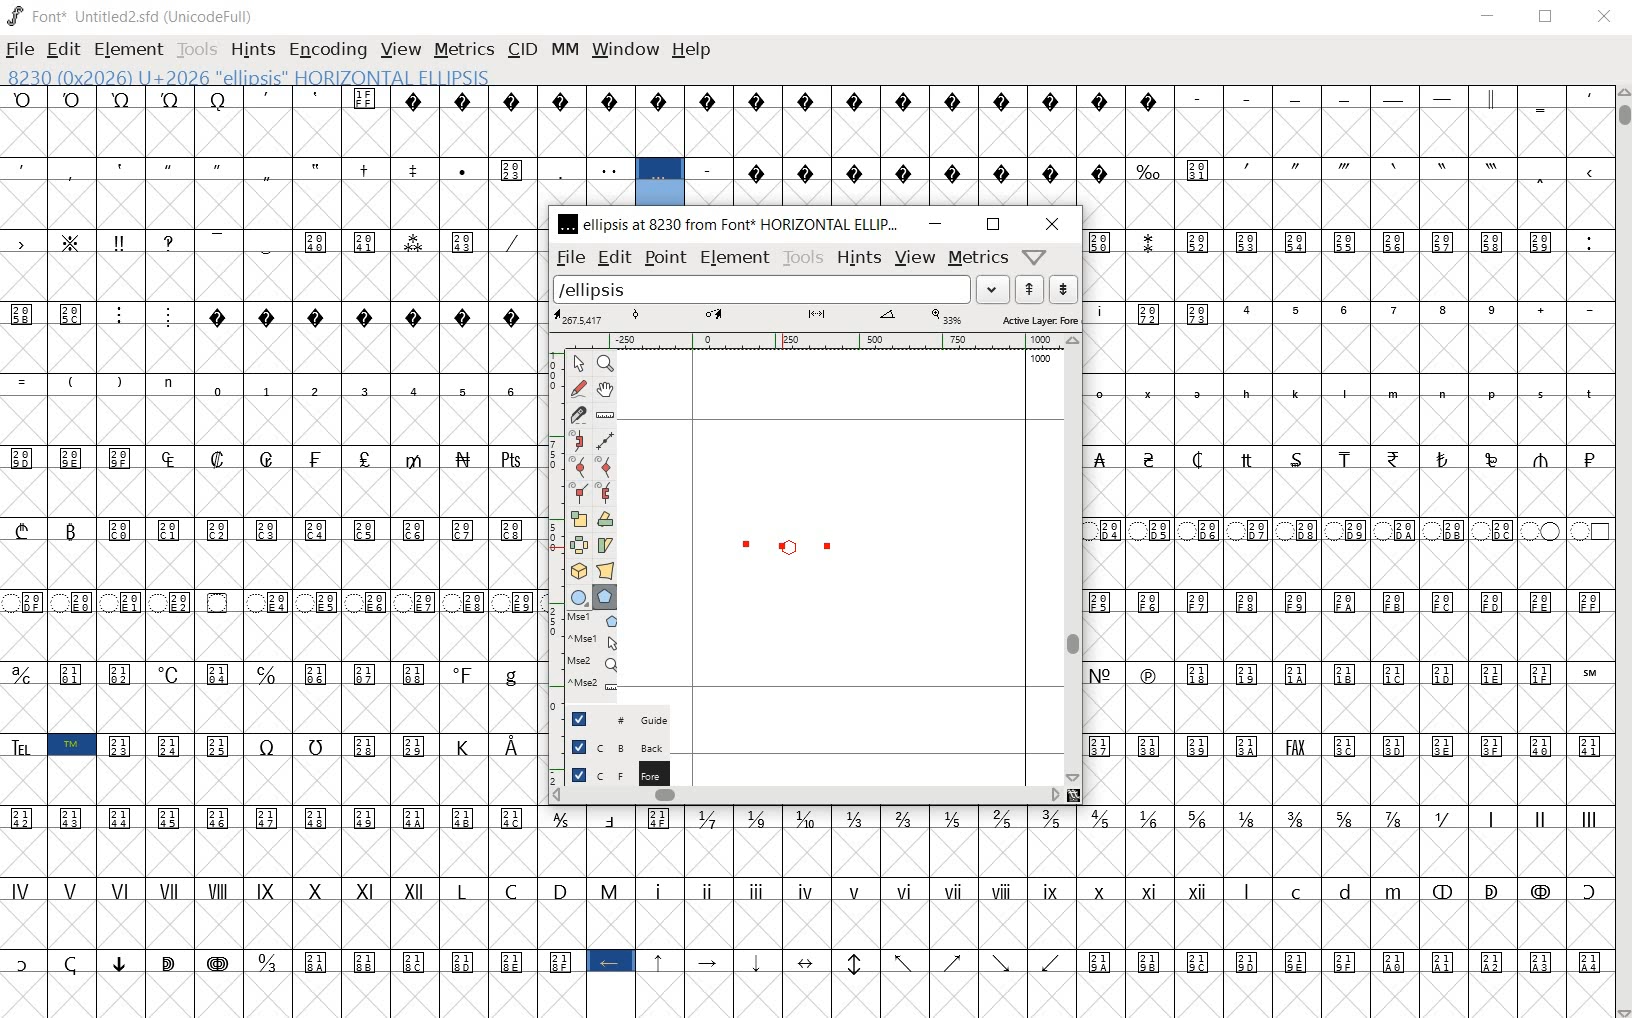 This screenshot has width=1632, height=1018. I want to click on CID, so click(522, 50).